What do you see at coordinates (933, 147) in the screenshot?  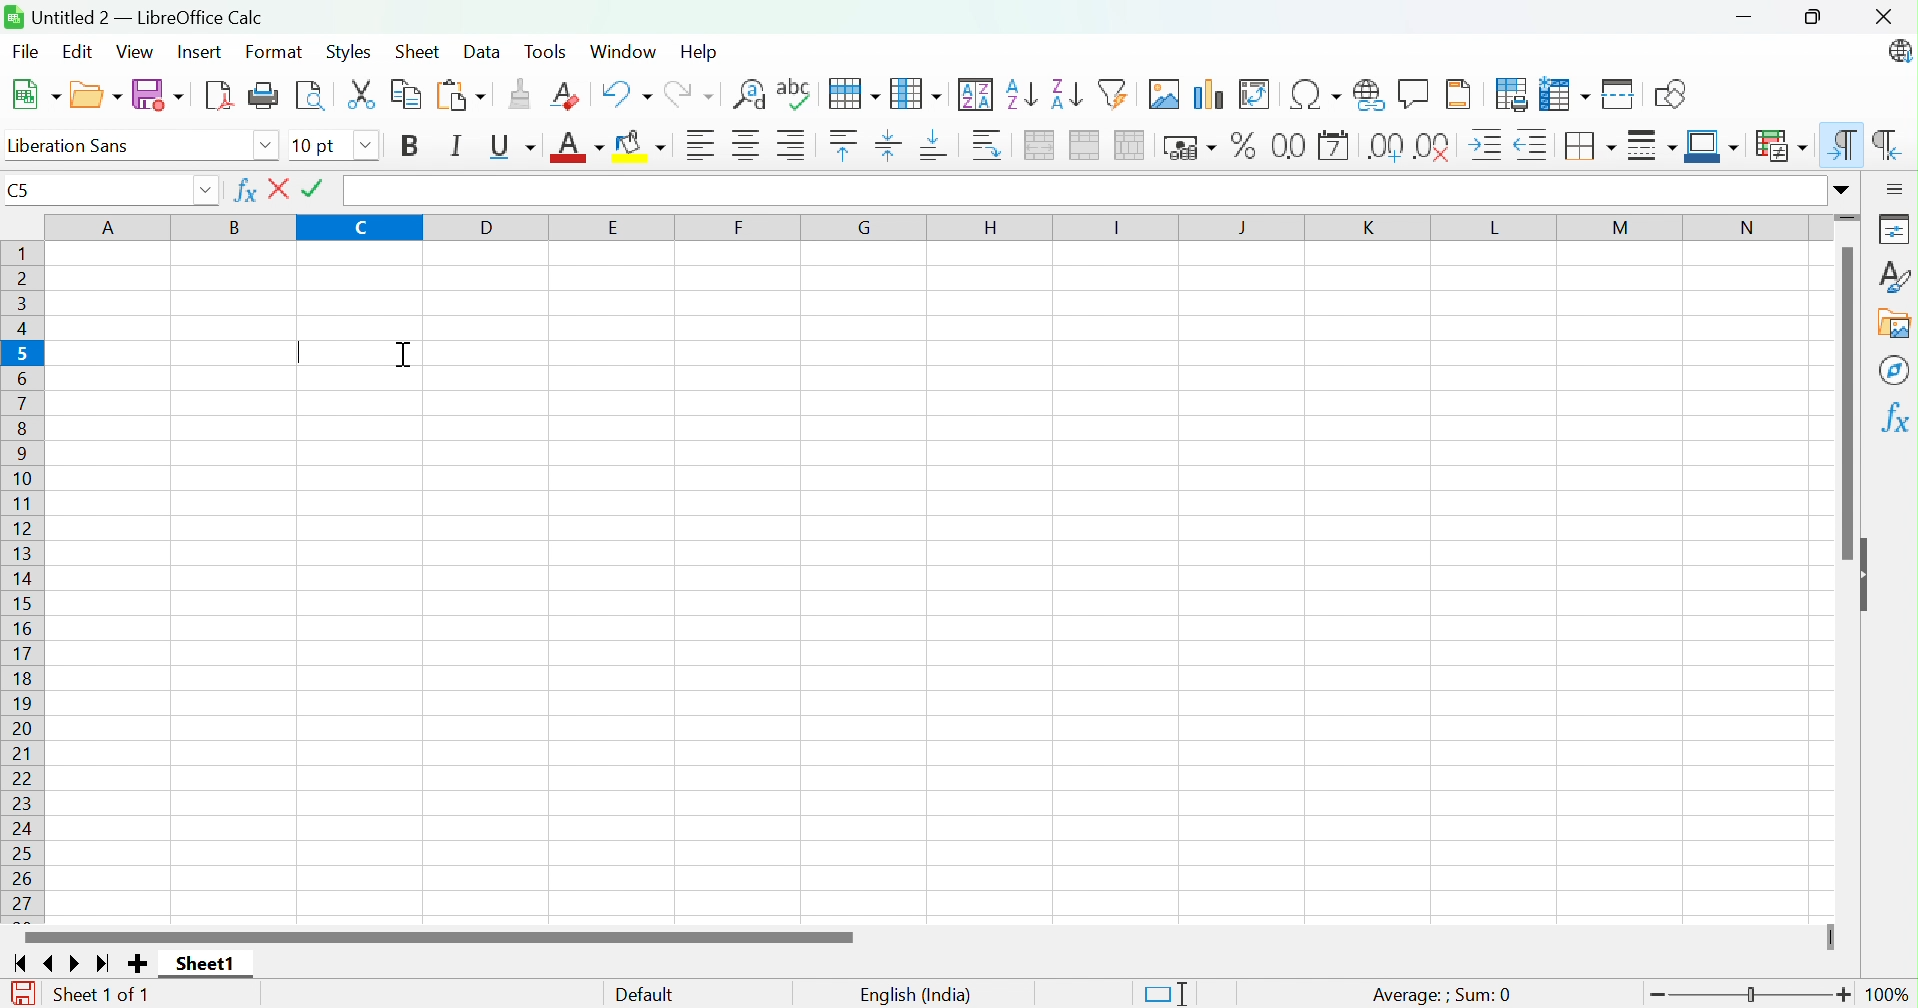 I see `Align bottom` at bounding box center [933, 147].